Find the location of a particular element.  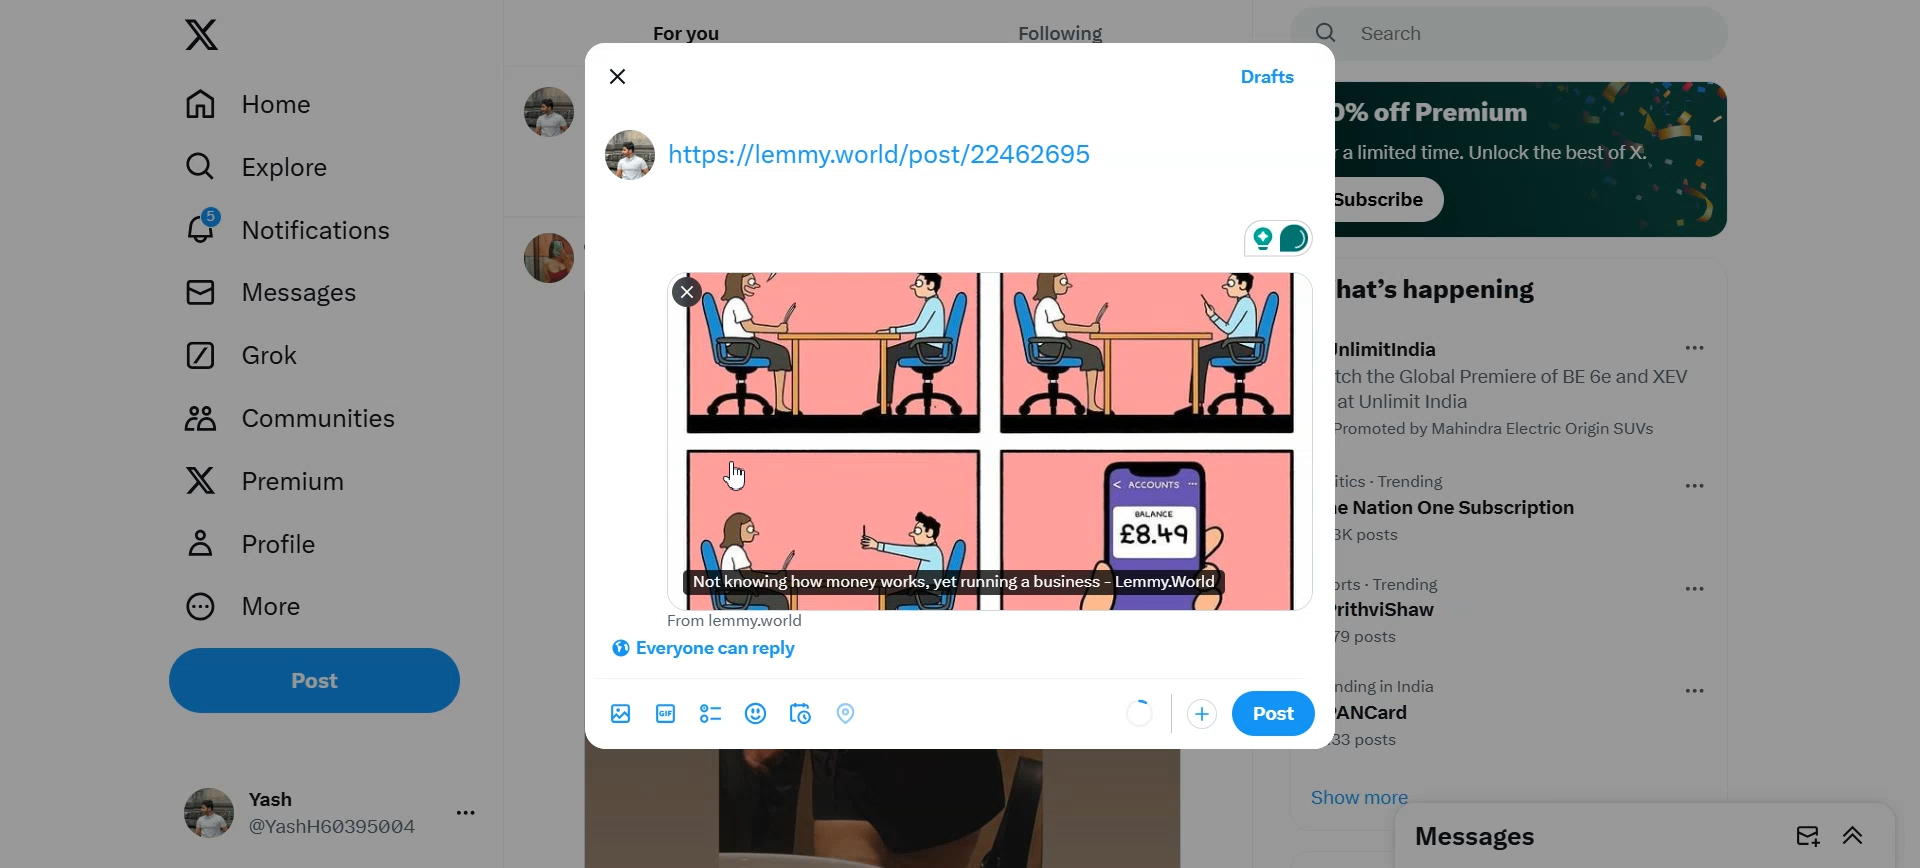

profile  is located at coordinates (260, 545).